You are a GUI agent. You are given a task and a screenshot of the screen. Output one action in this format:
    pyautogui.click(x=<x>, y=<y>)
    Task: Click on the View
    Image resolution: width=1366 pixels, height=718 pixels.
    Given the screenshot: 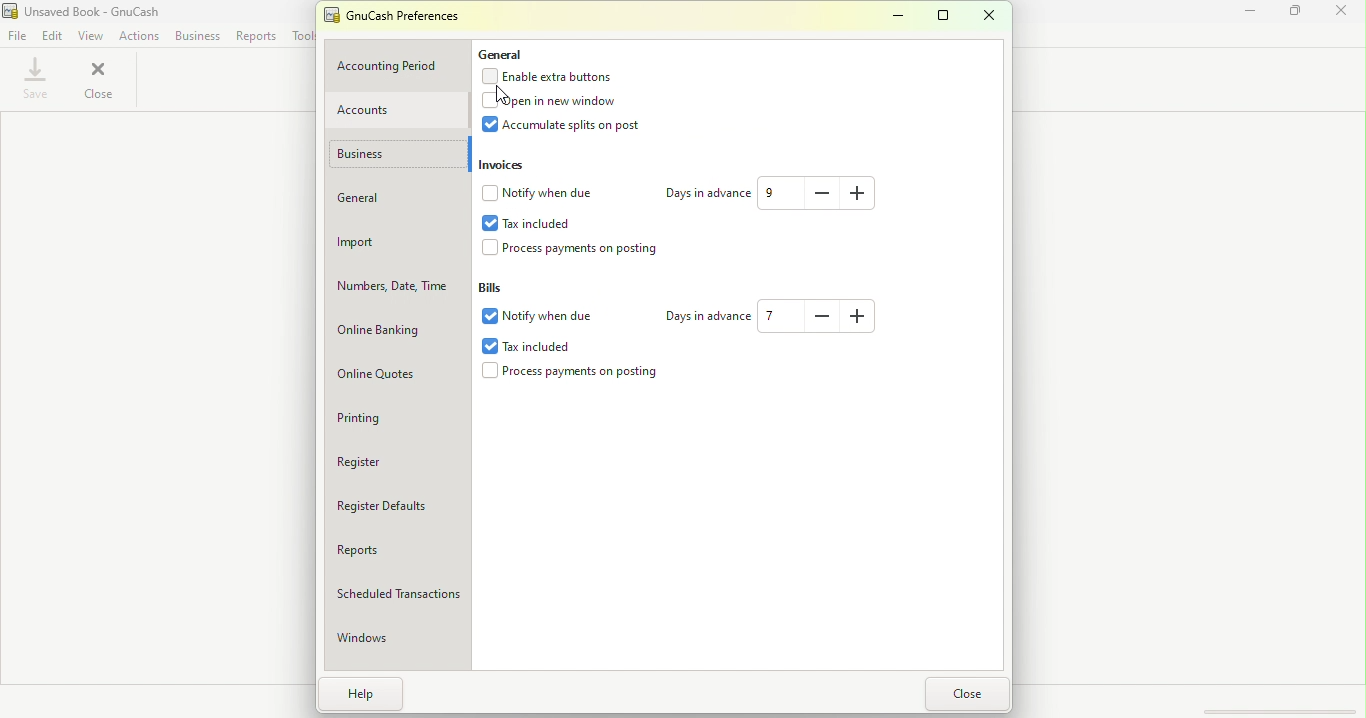 What is the action you would take?
    pyautogui.click(x=92, y=36)
    